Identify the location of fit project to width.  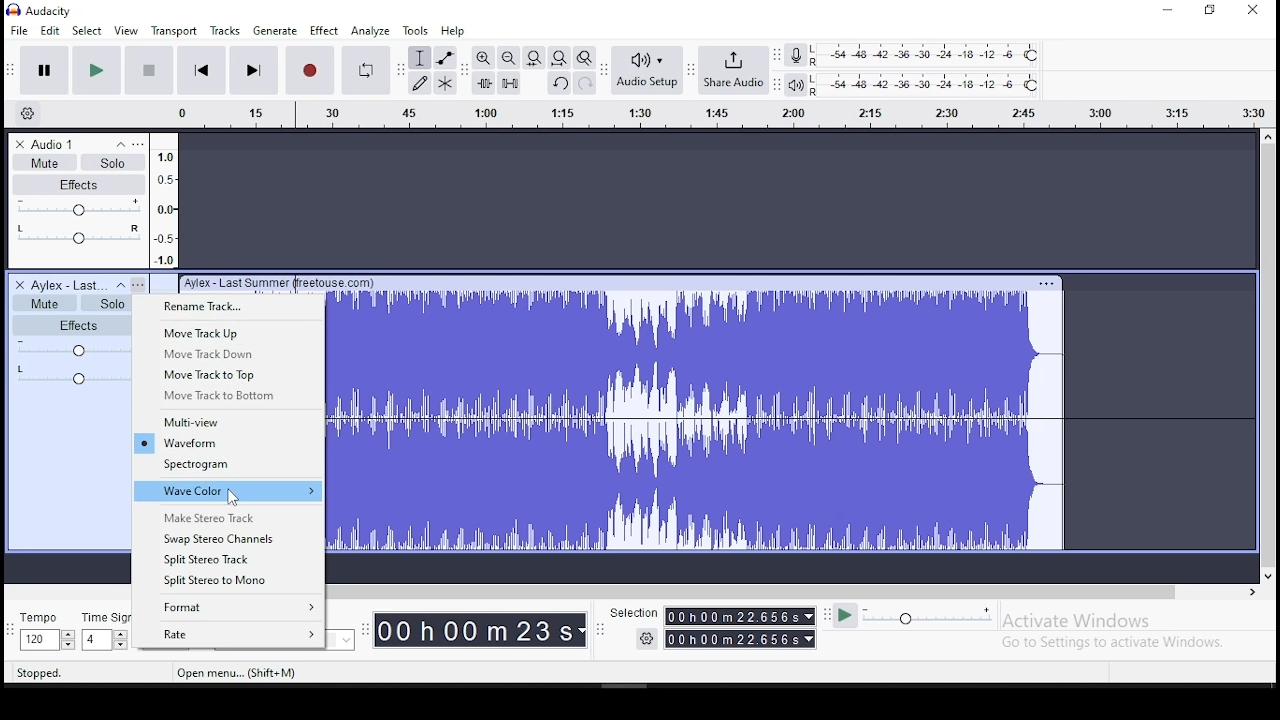
(559, 57).